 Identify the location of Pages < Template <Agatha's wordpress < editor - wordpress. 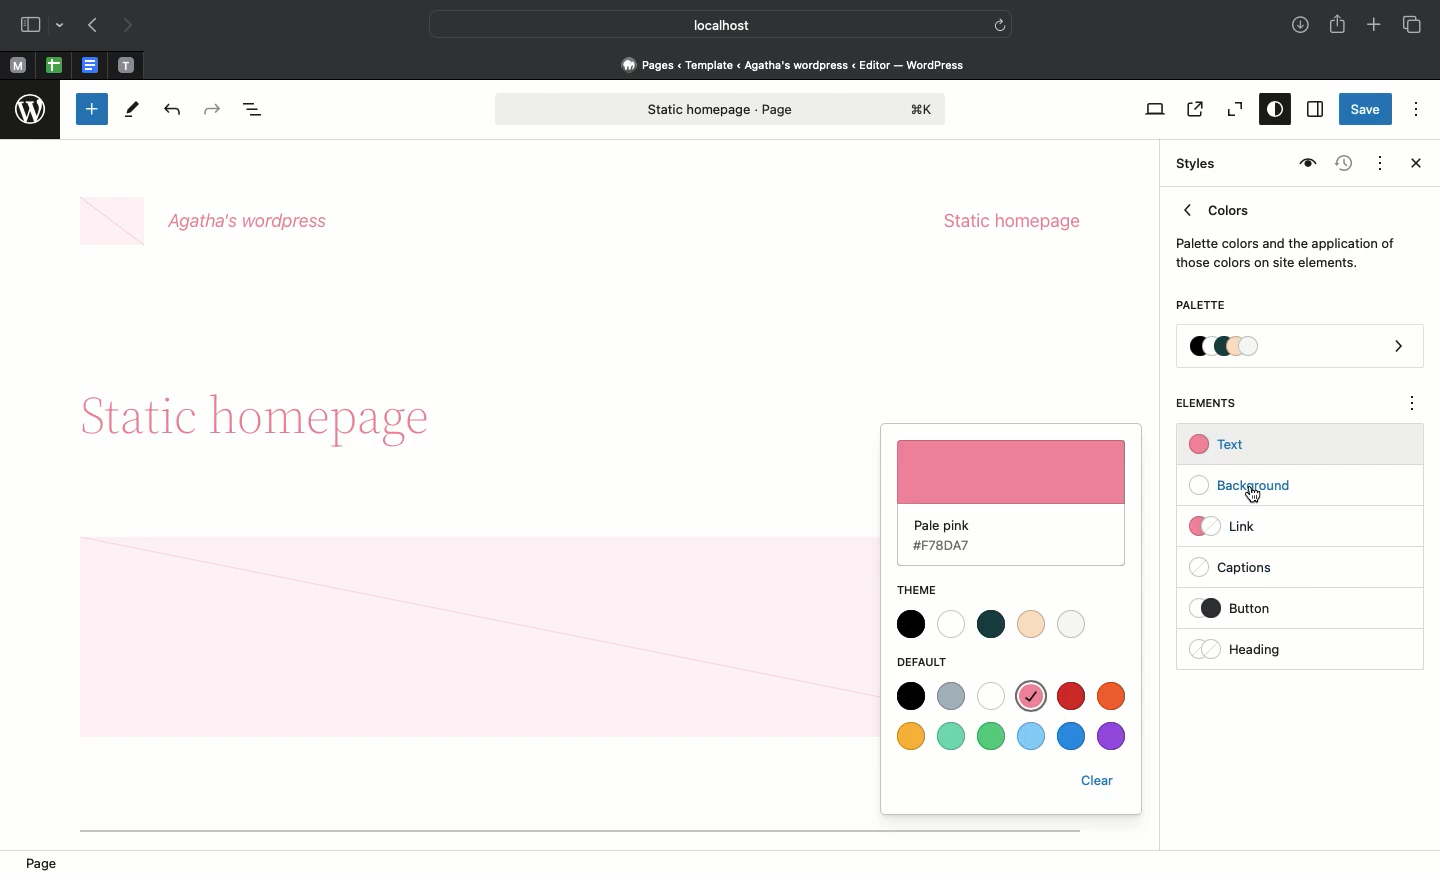
(800, 64).